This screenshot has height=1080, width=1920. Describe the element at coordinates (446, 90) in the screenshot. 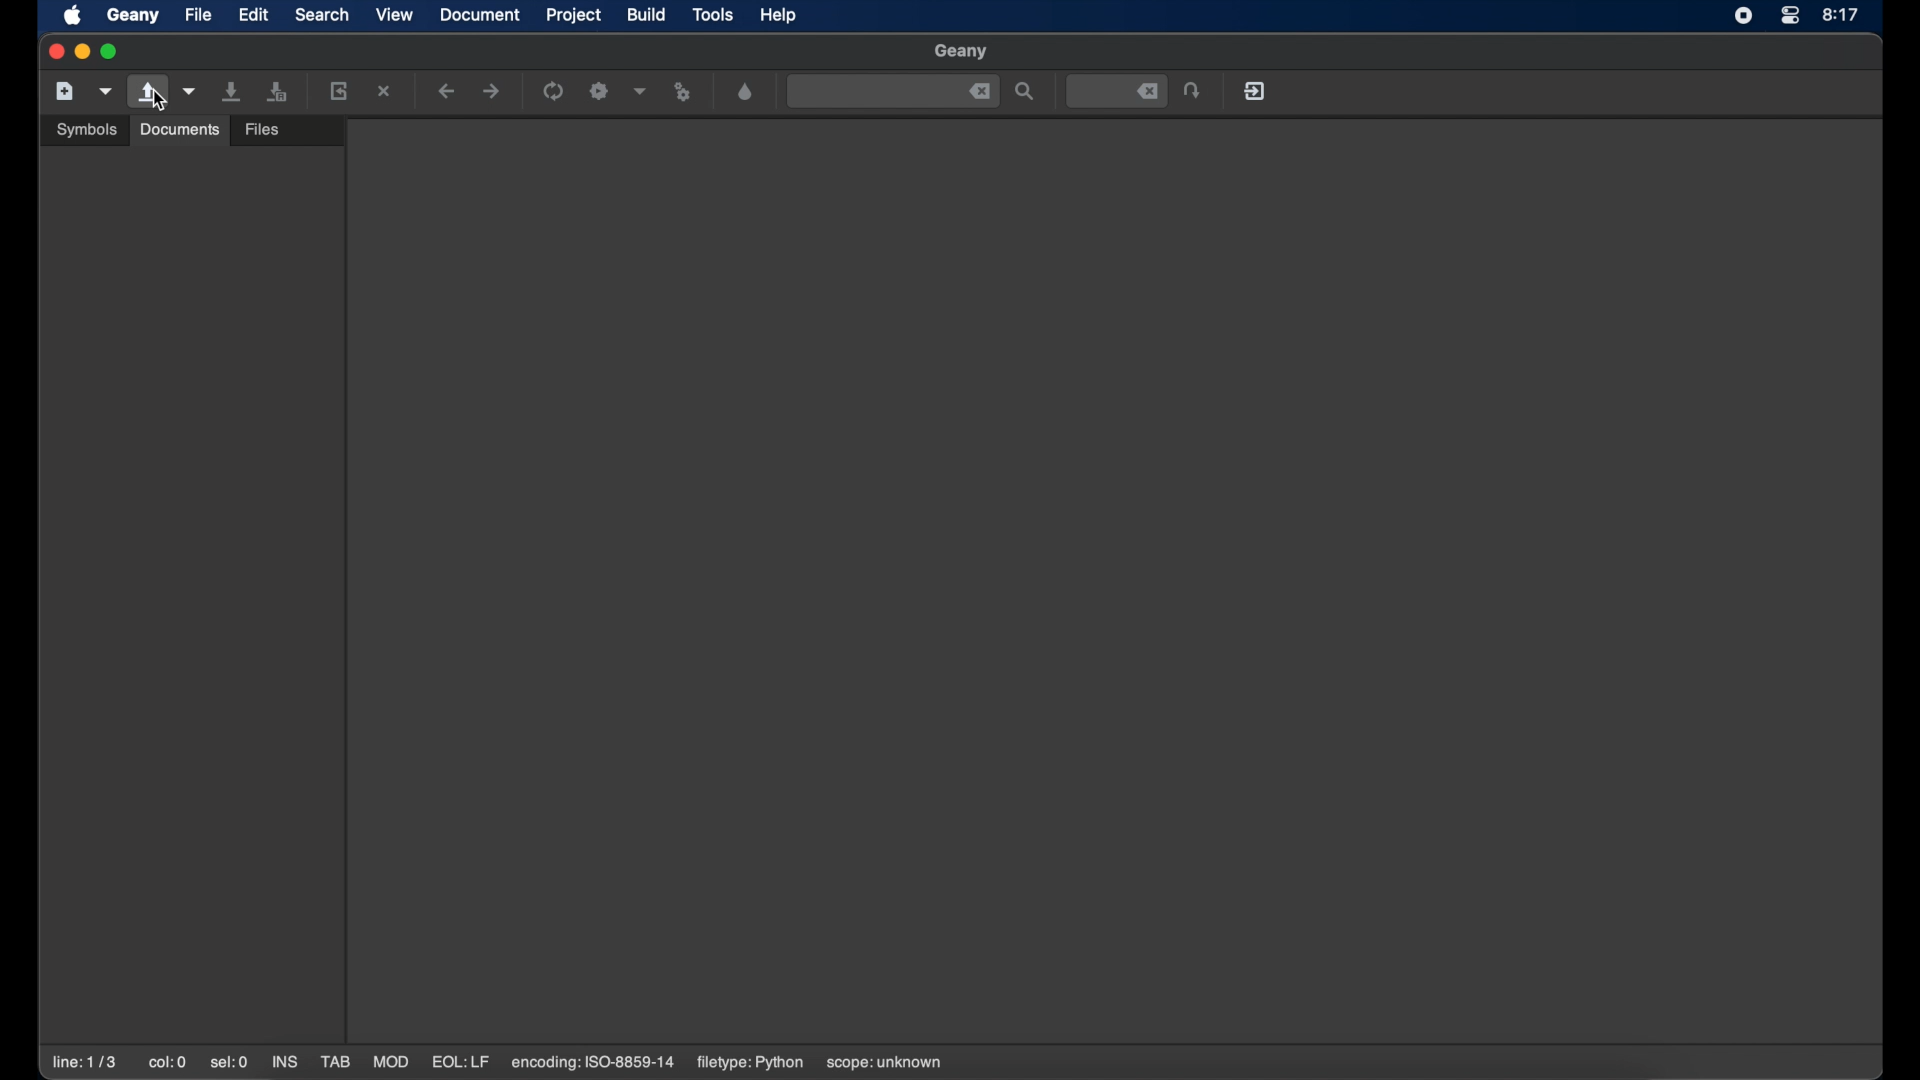

I see `navigate back a location` at that location.